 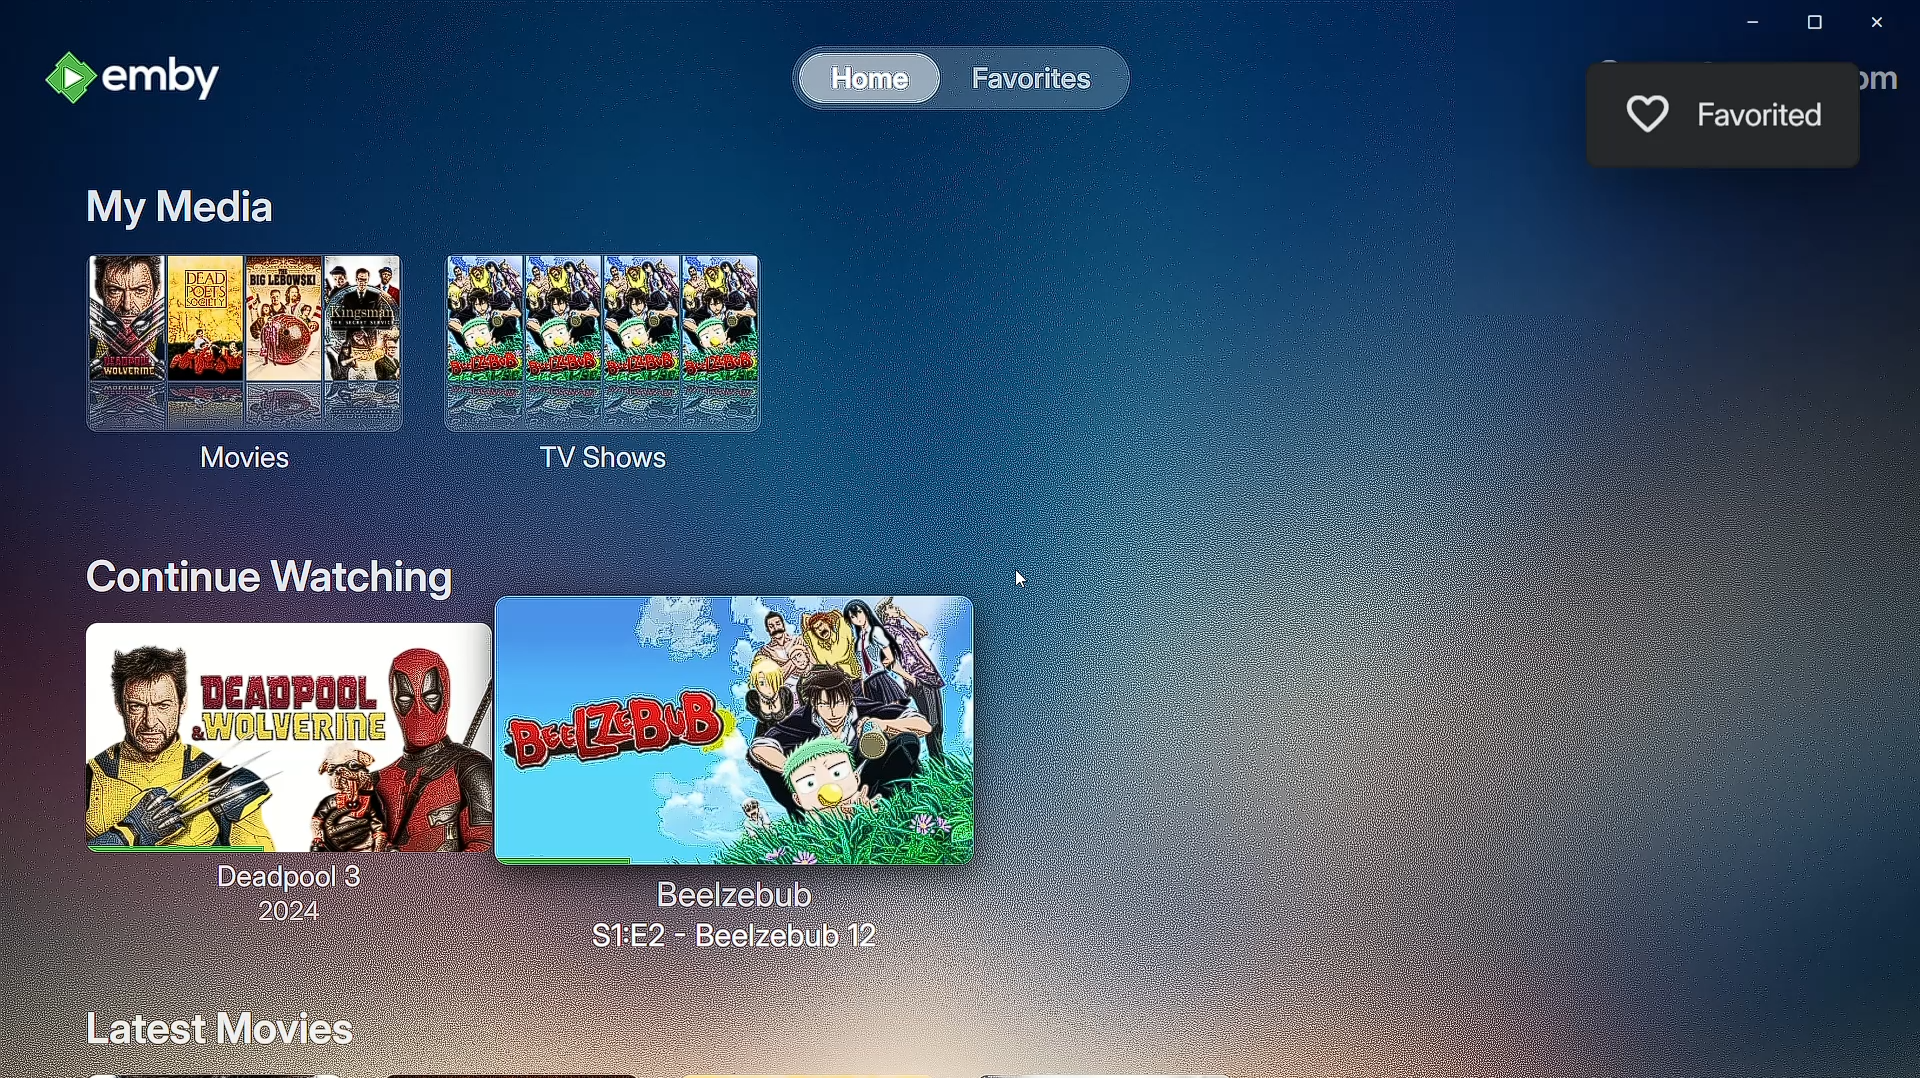 I want to click on Cursor, so click(x=1027, y=580).